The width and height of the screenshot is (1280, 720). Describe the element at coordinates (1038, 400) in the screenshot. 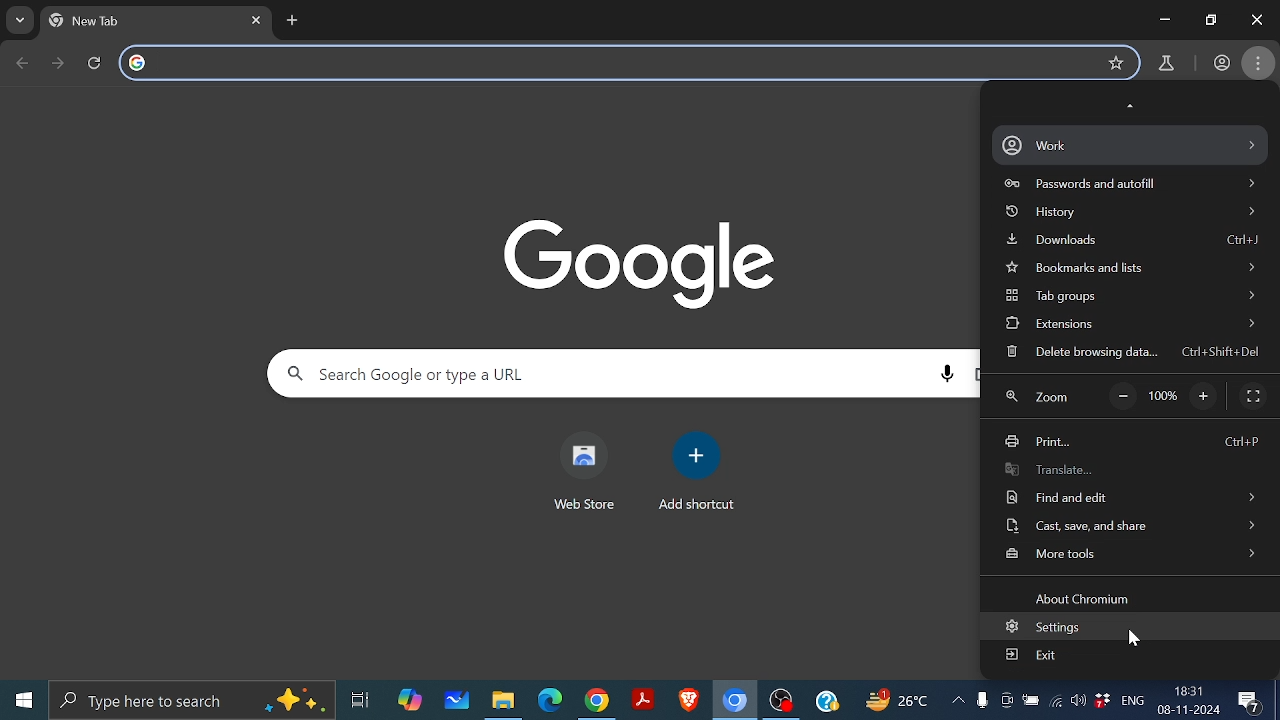

I see `Zoom` at that location.